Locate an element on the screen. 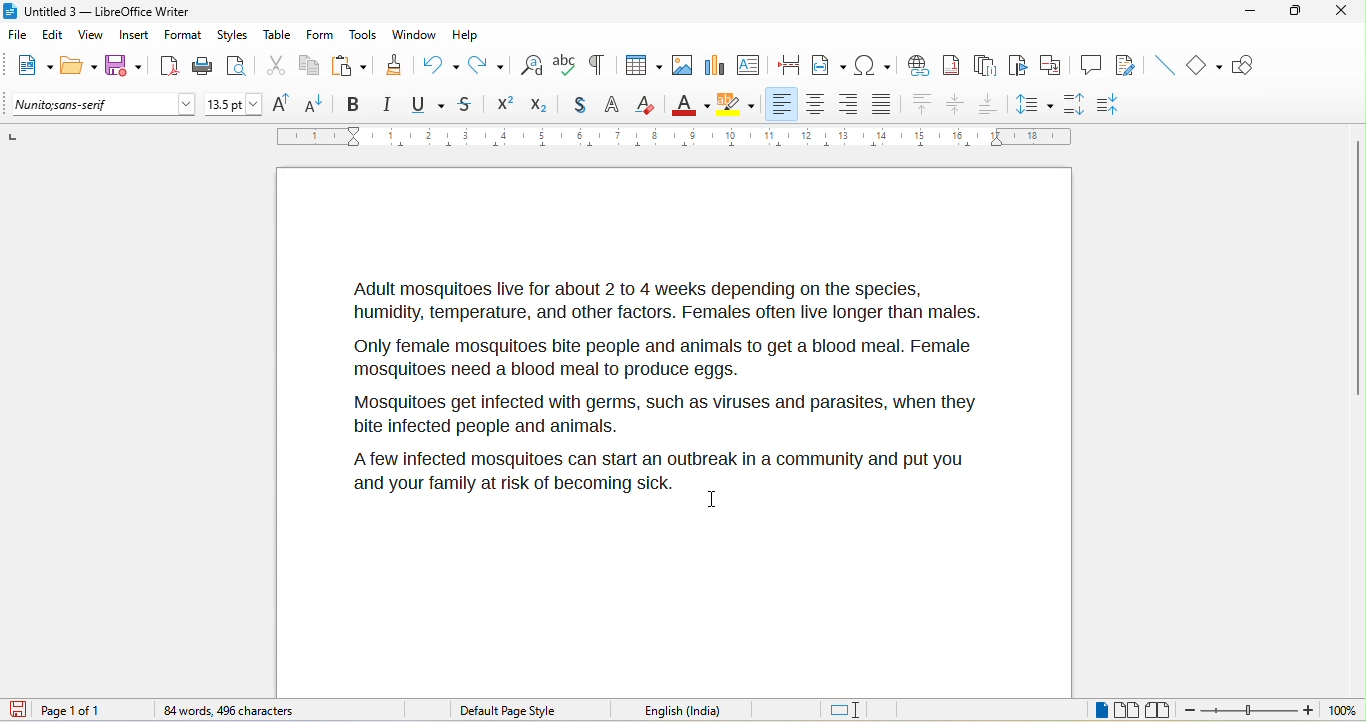 The image size is (1366, 722). show draw function is located at coordinates (1250, 65).